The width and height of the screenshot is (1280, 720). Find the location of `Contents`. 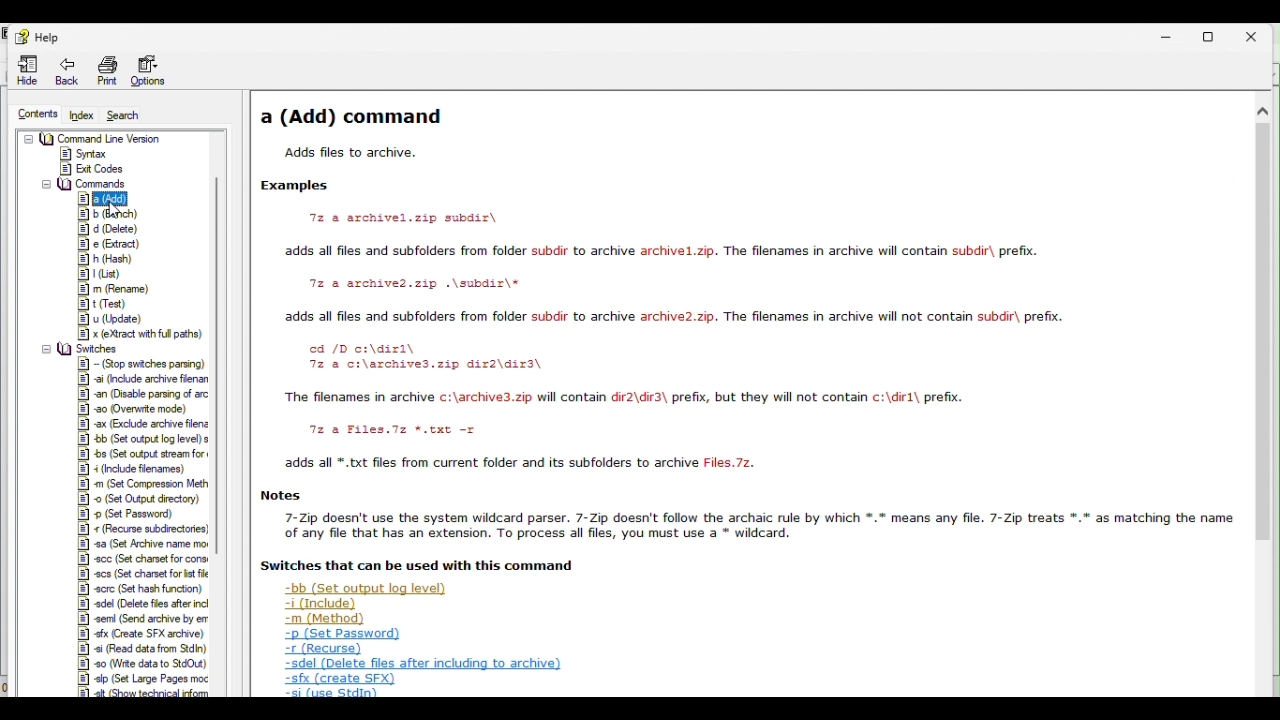

Contents is located at coordinates (40, 114).